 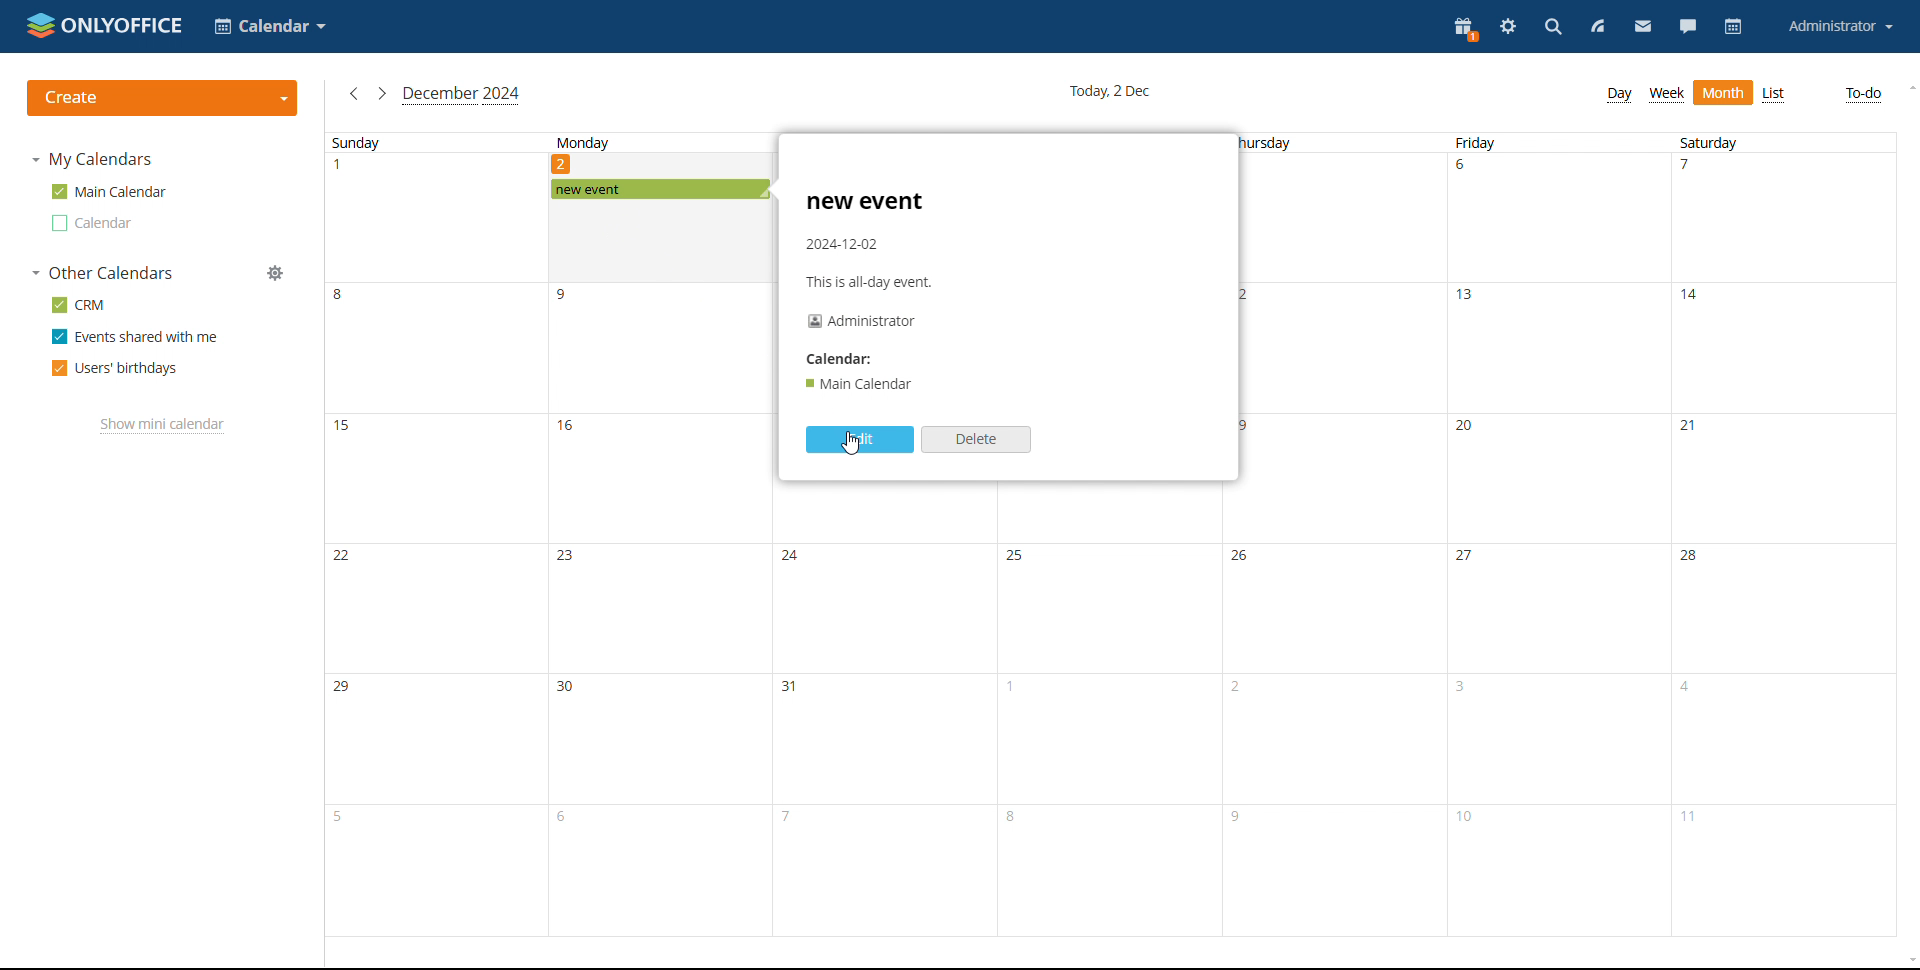 What do you see at coordinates (1665, 94) in the screenshot?
I see `week view` at bounding box center [1665, 94].